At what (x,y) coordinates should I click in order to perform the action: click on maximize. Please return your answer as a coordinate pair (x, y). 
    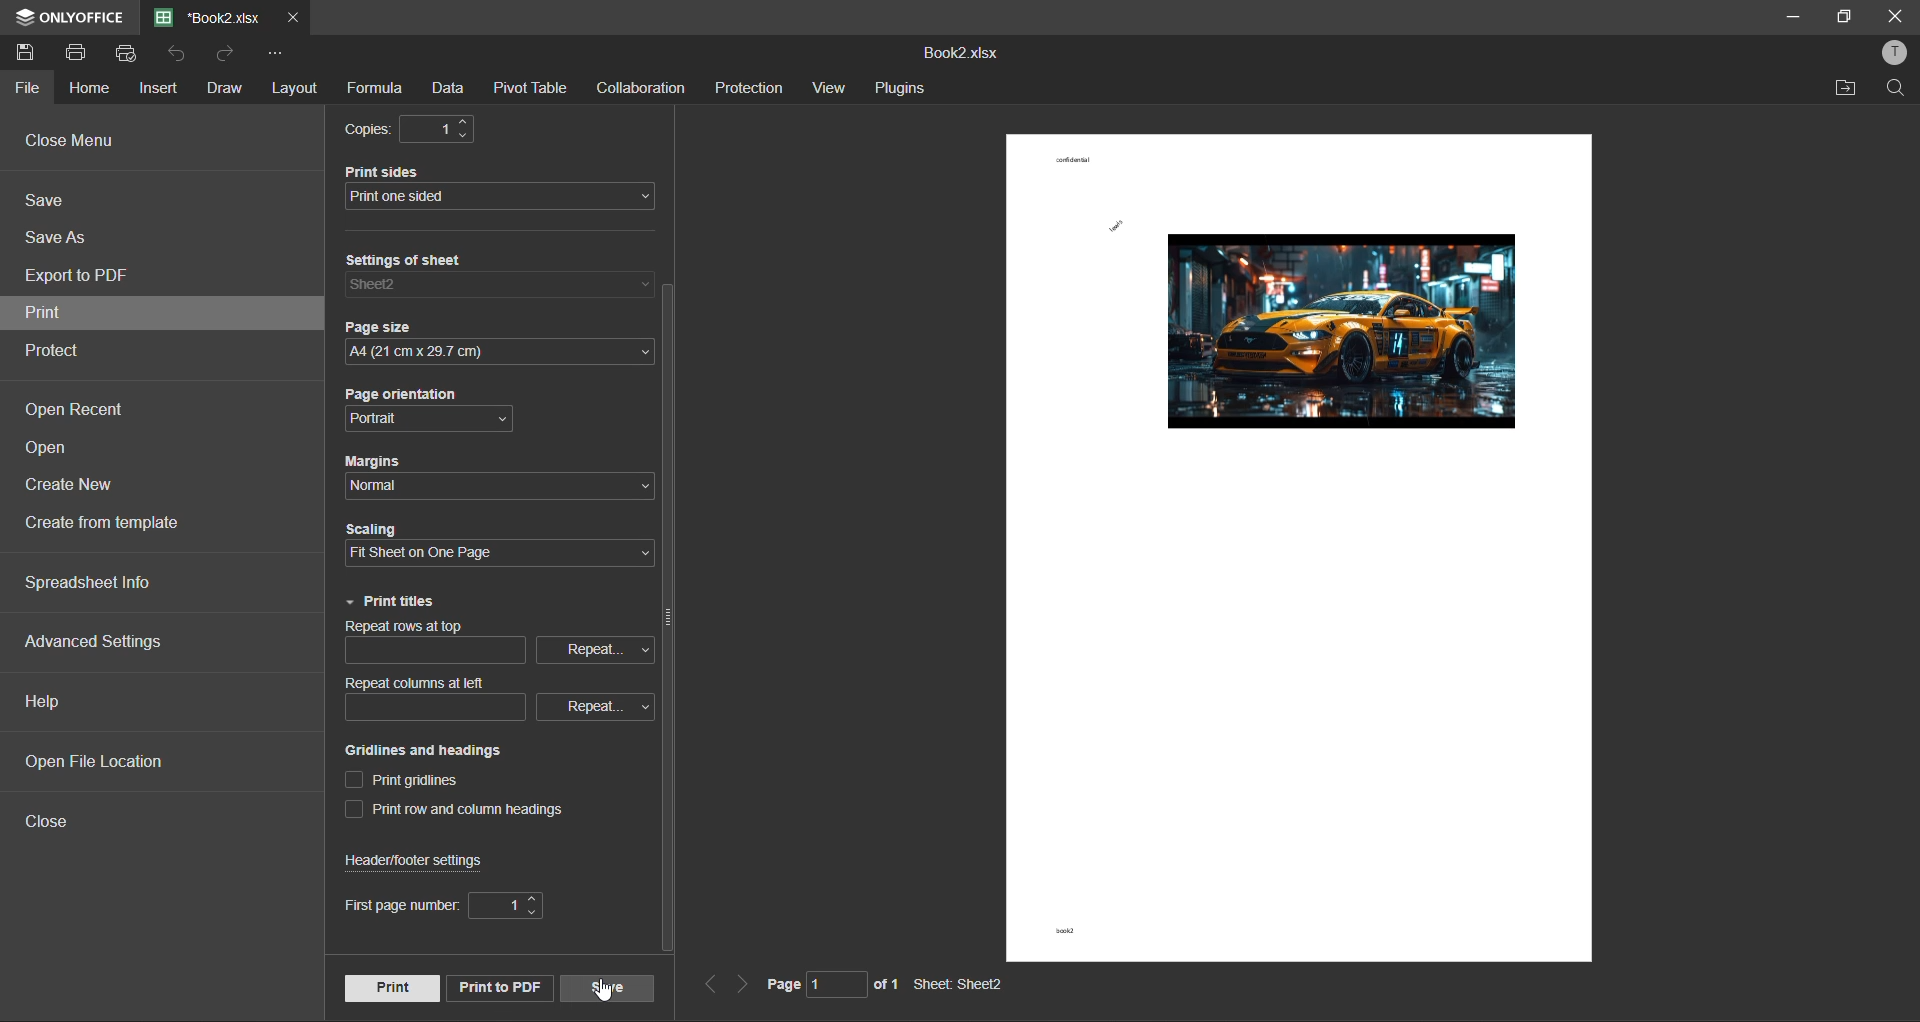
    Looking at the image, I should click on (1842, 19).